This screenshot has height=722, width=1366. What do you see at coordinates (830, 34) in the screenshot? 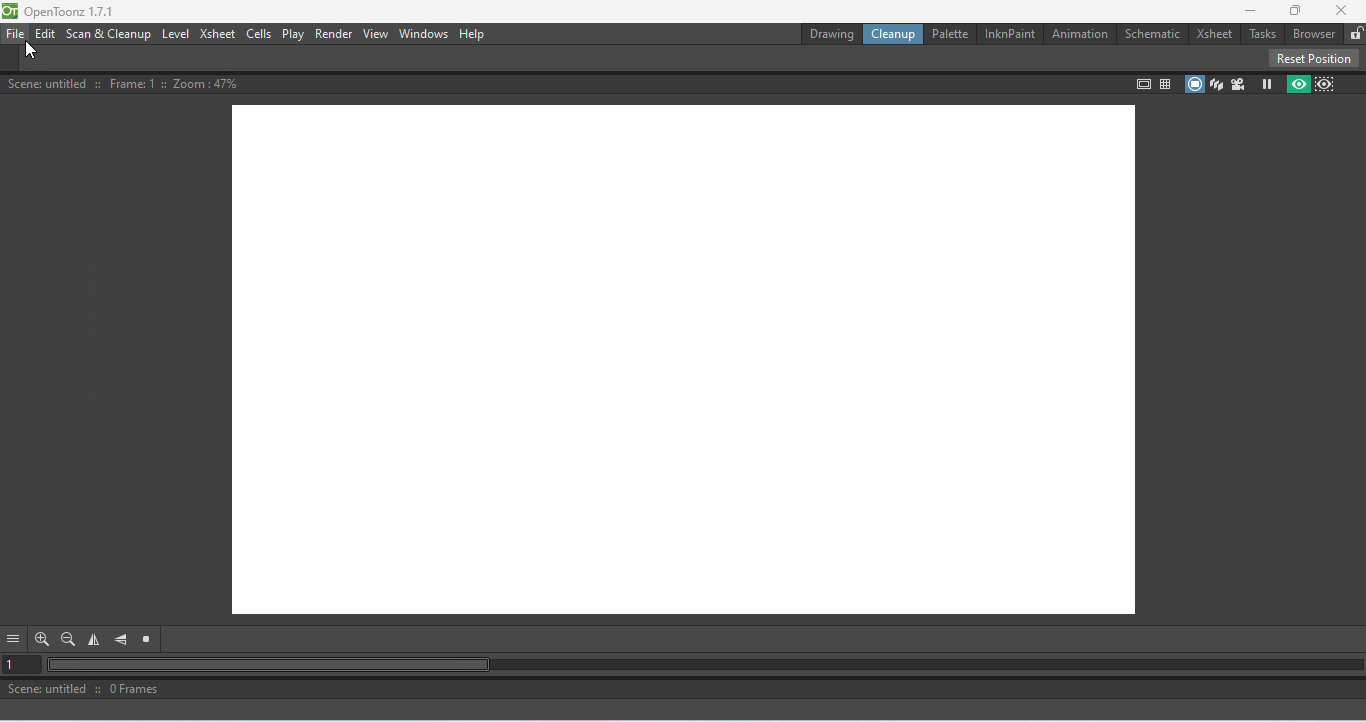
I see `Drawing` at bounding box center [830, 34].